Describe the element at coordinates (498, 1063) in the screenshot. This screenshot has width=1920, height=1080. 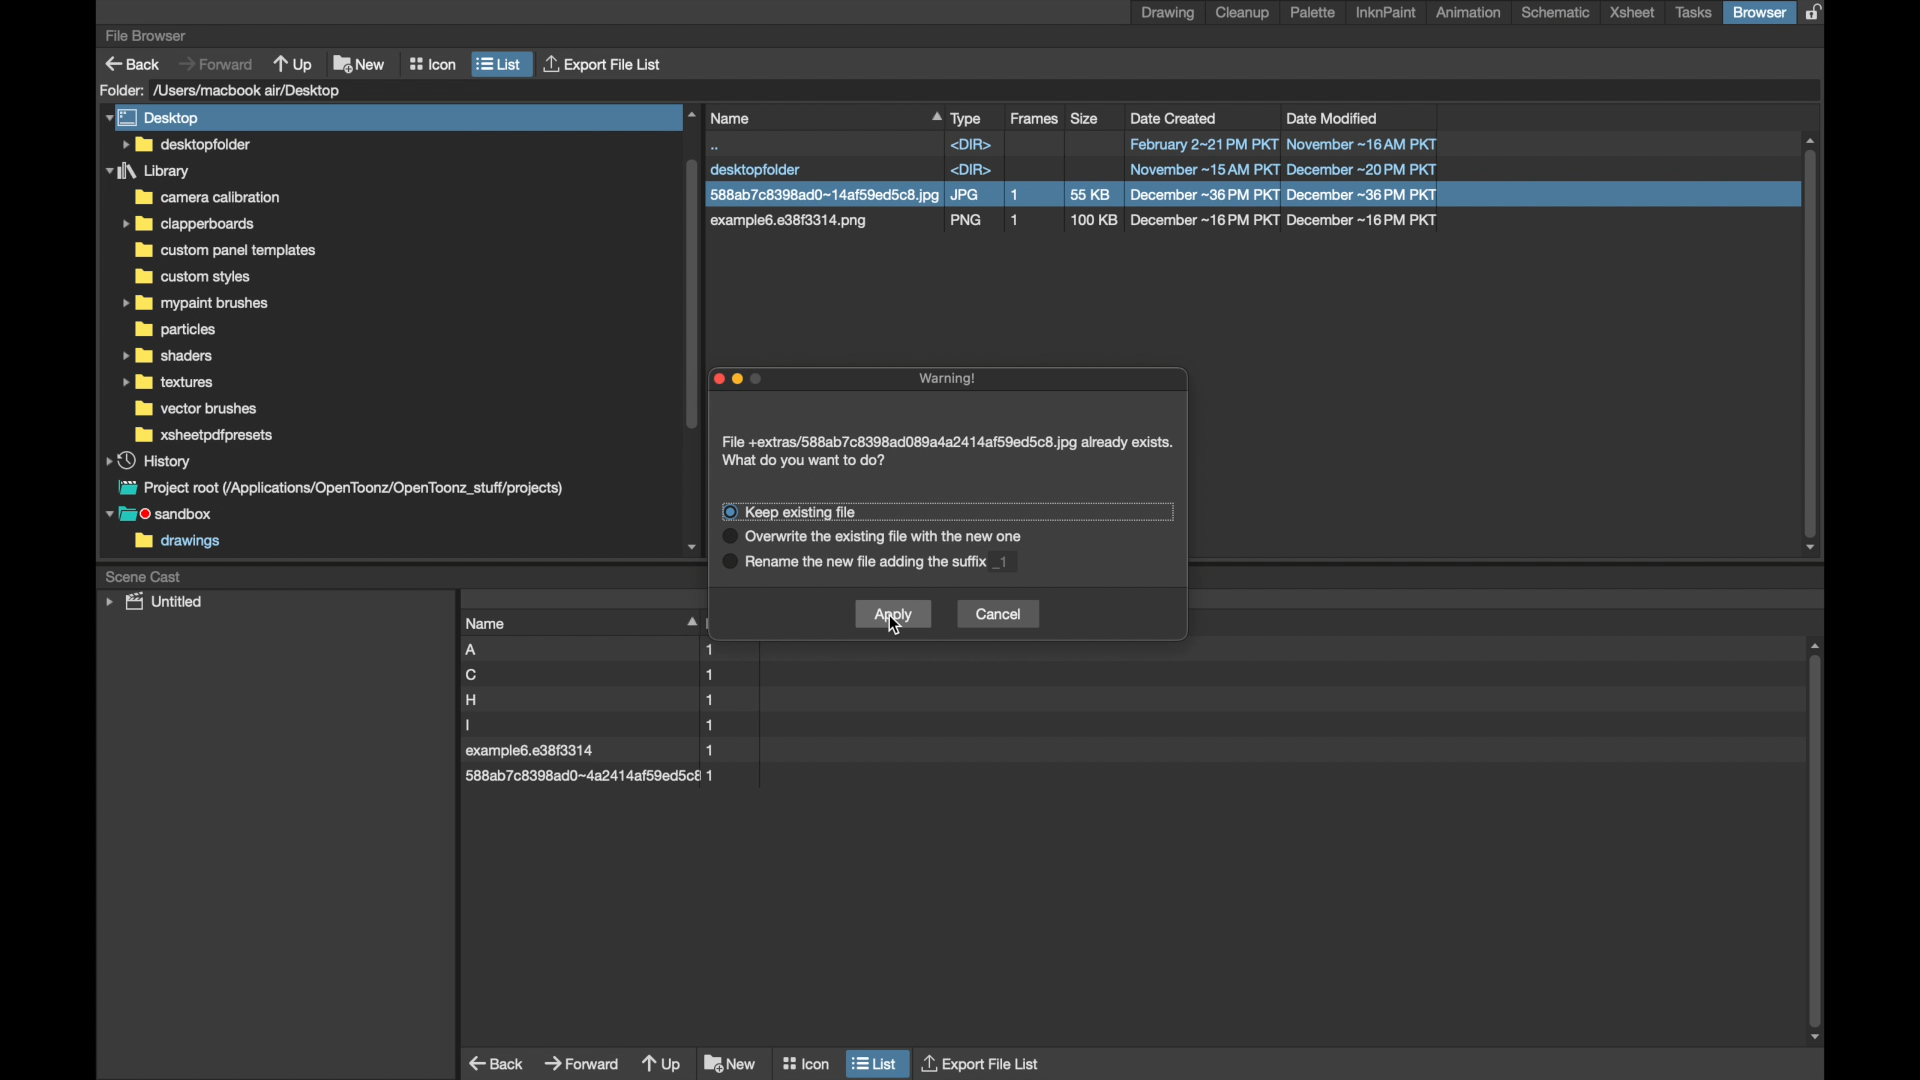
I see `back` at that location.